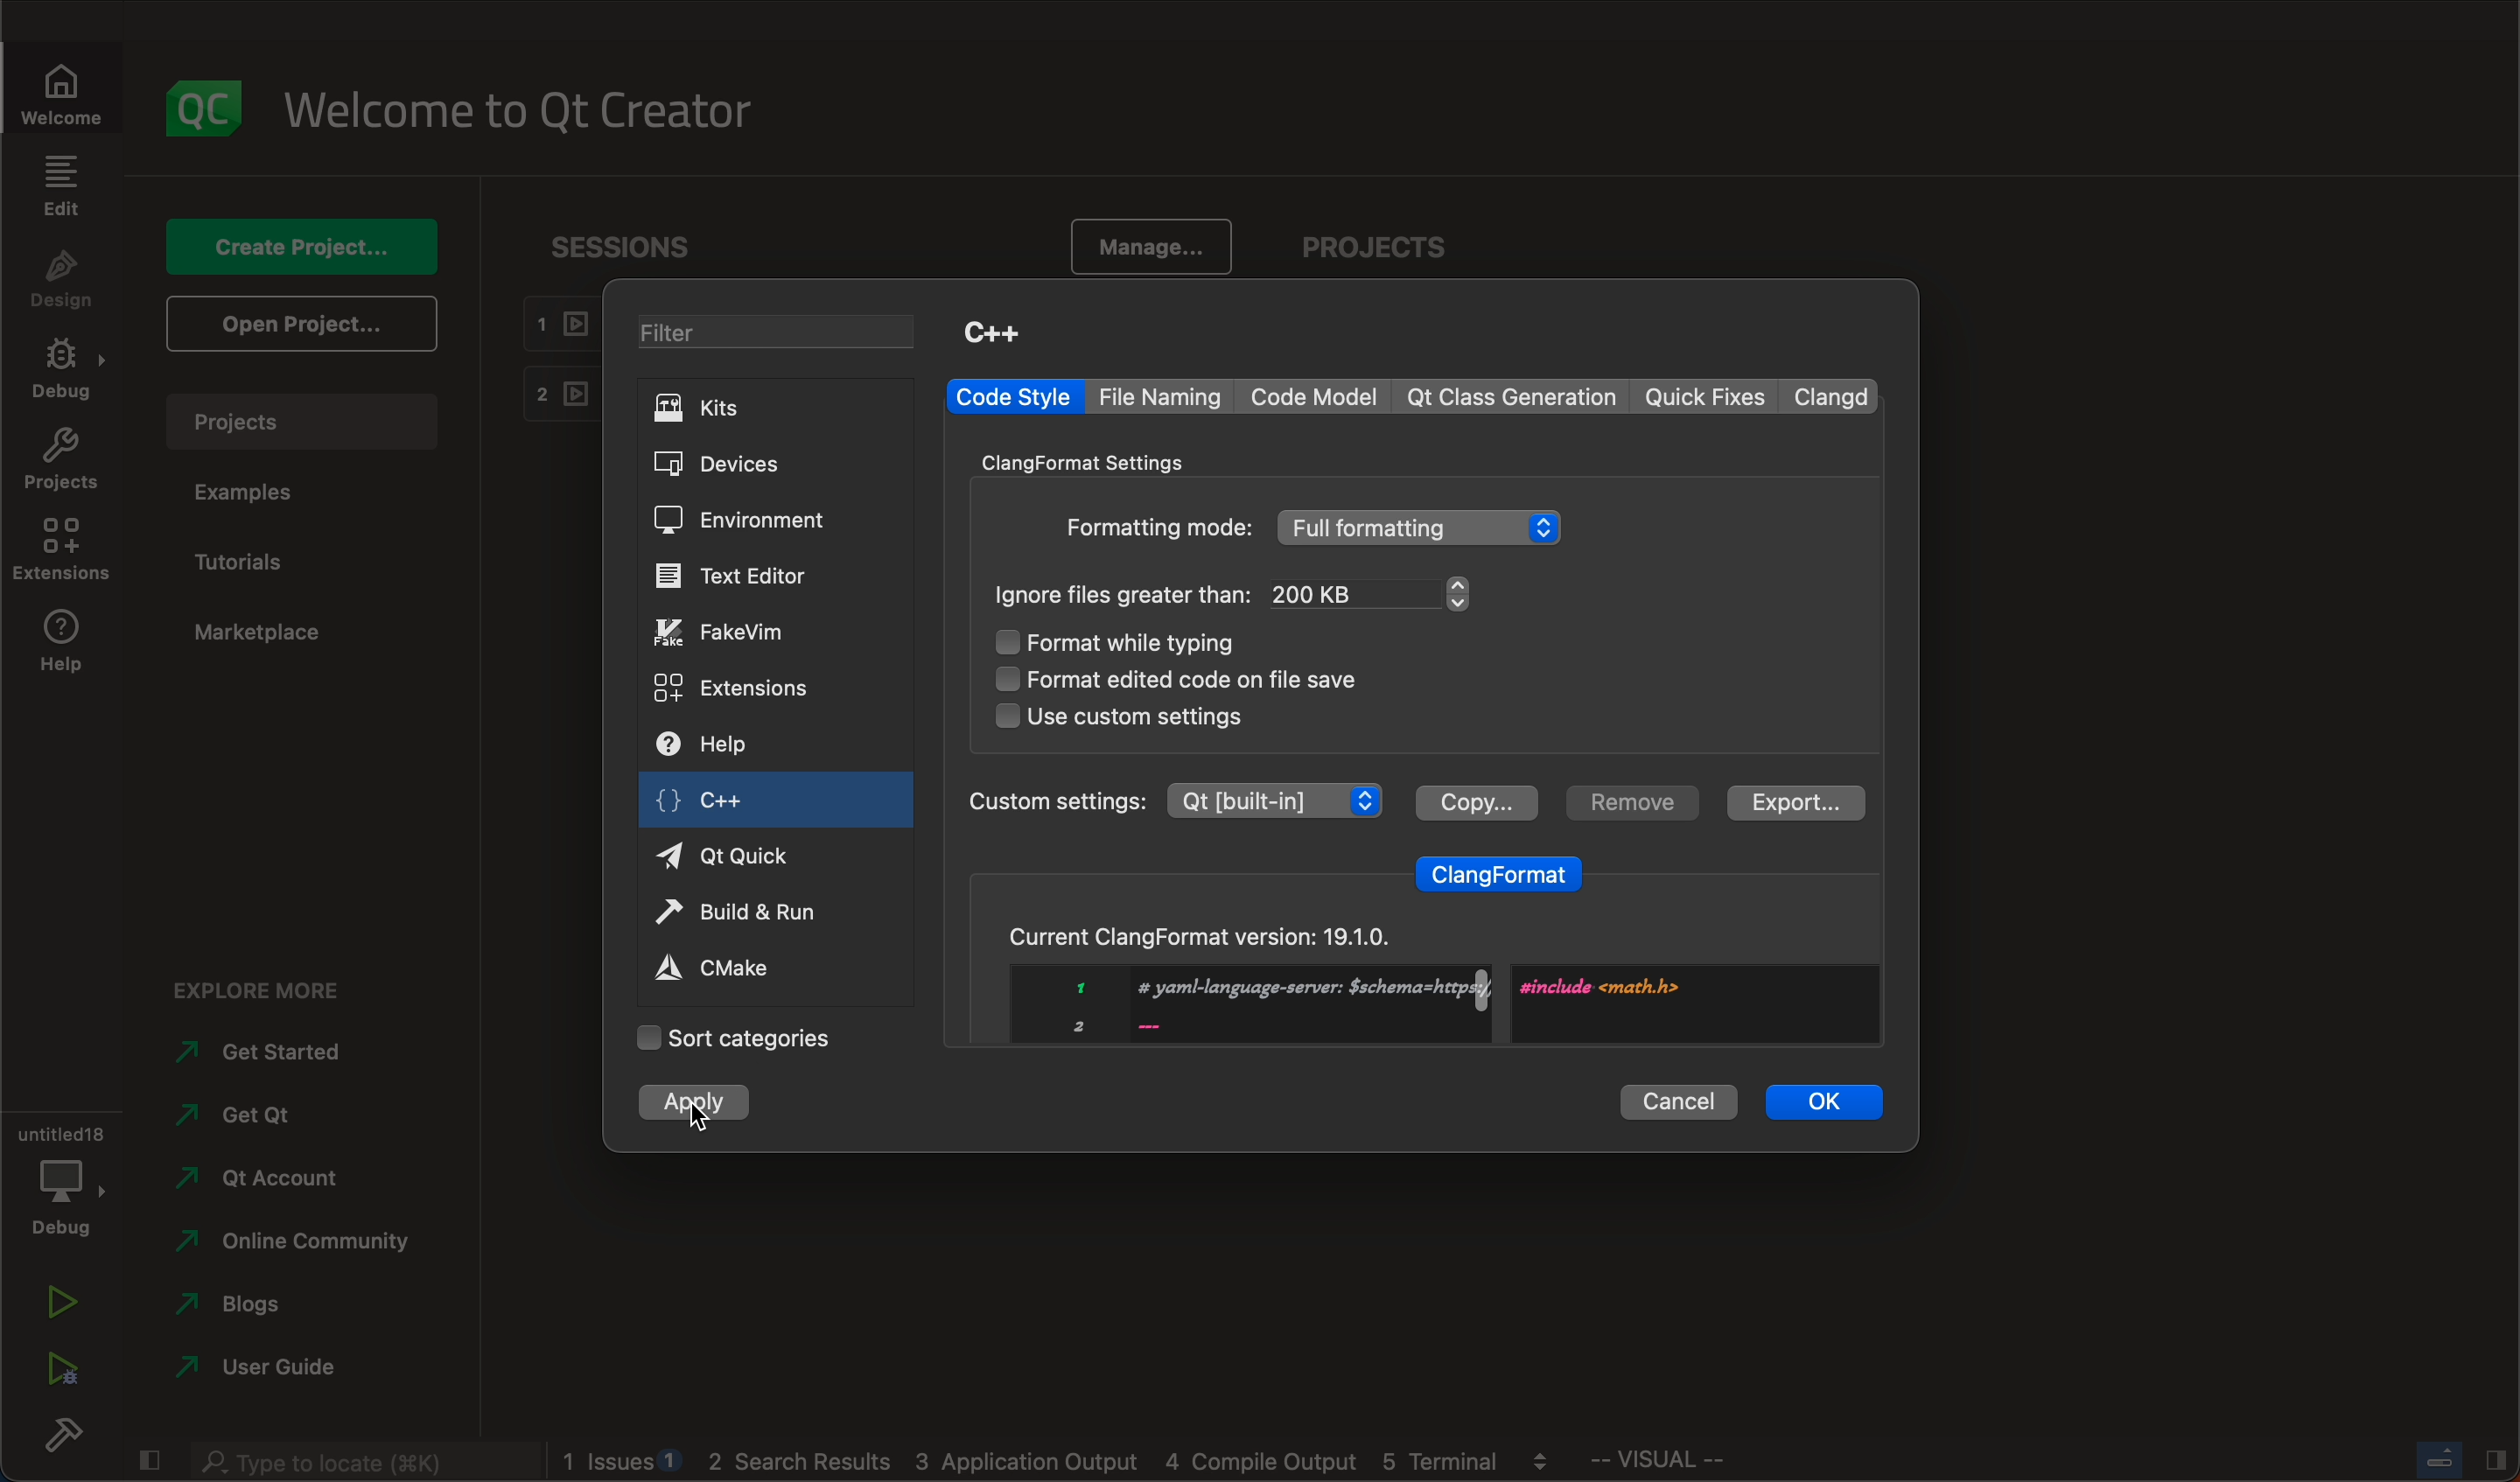  I want to click on started, so click(276, 1052).